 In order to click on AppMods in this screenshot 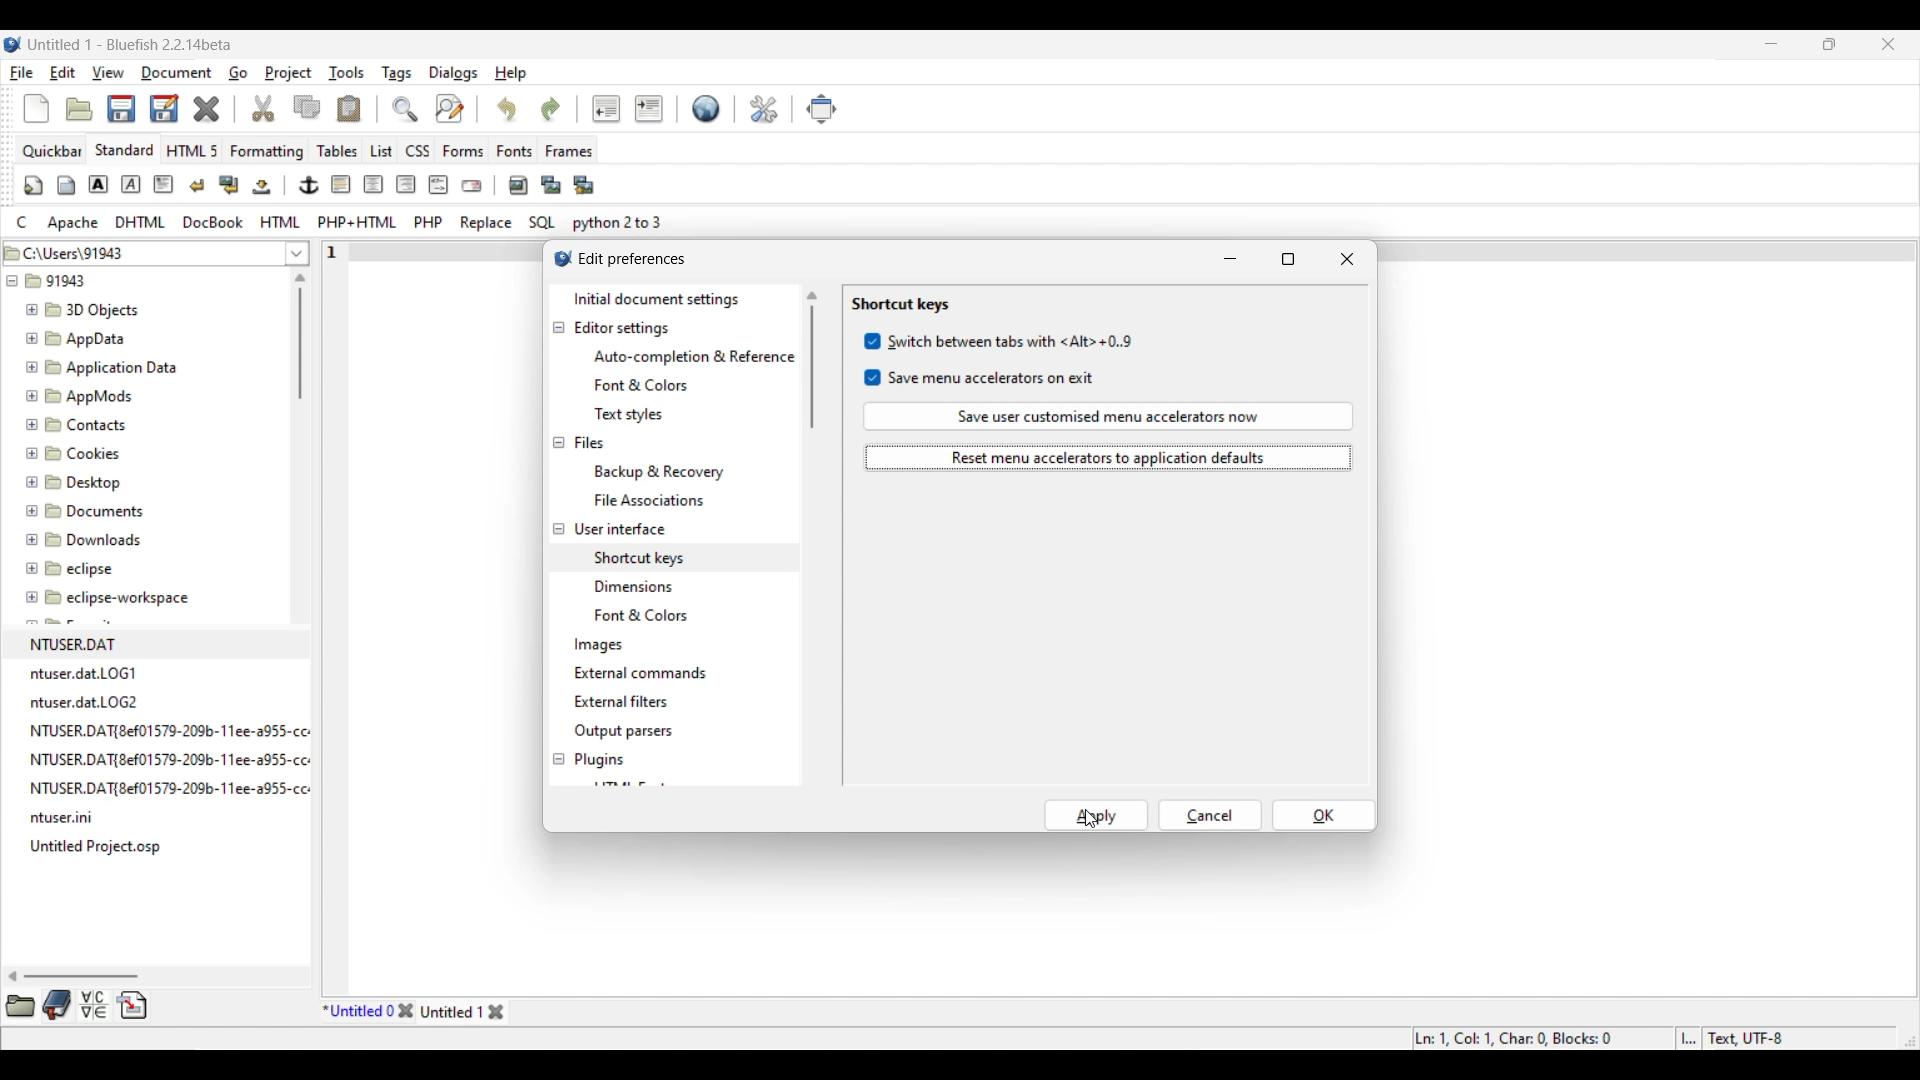, I will do `click(77, 393)`.